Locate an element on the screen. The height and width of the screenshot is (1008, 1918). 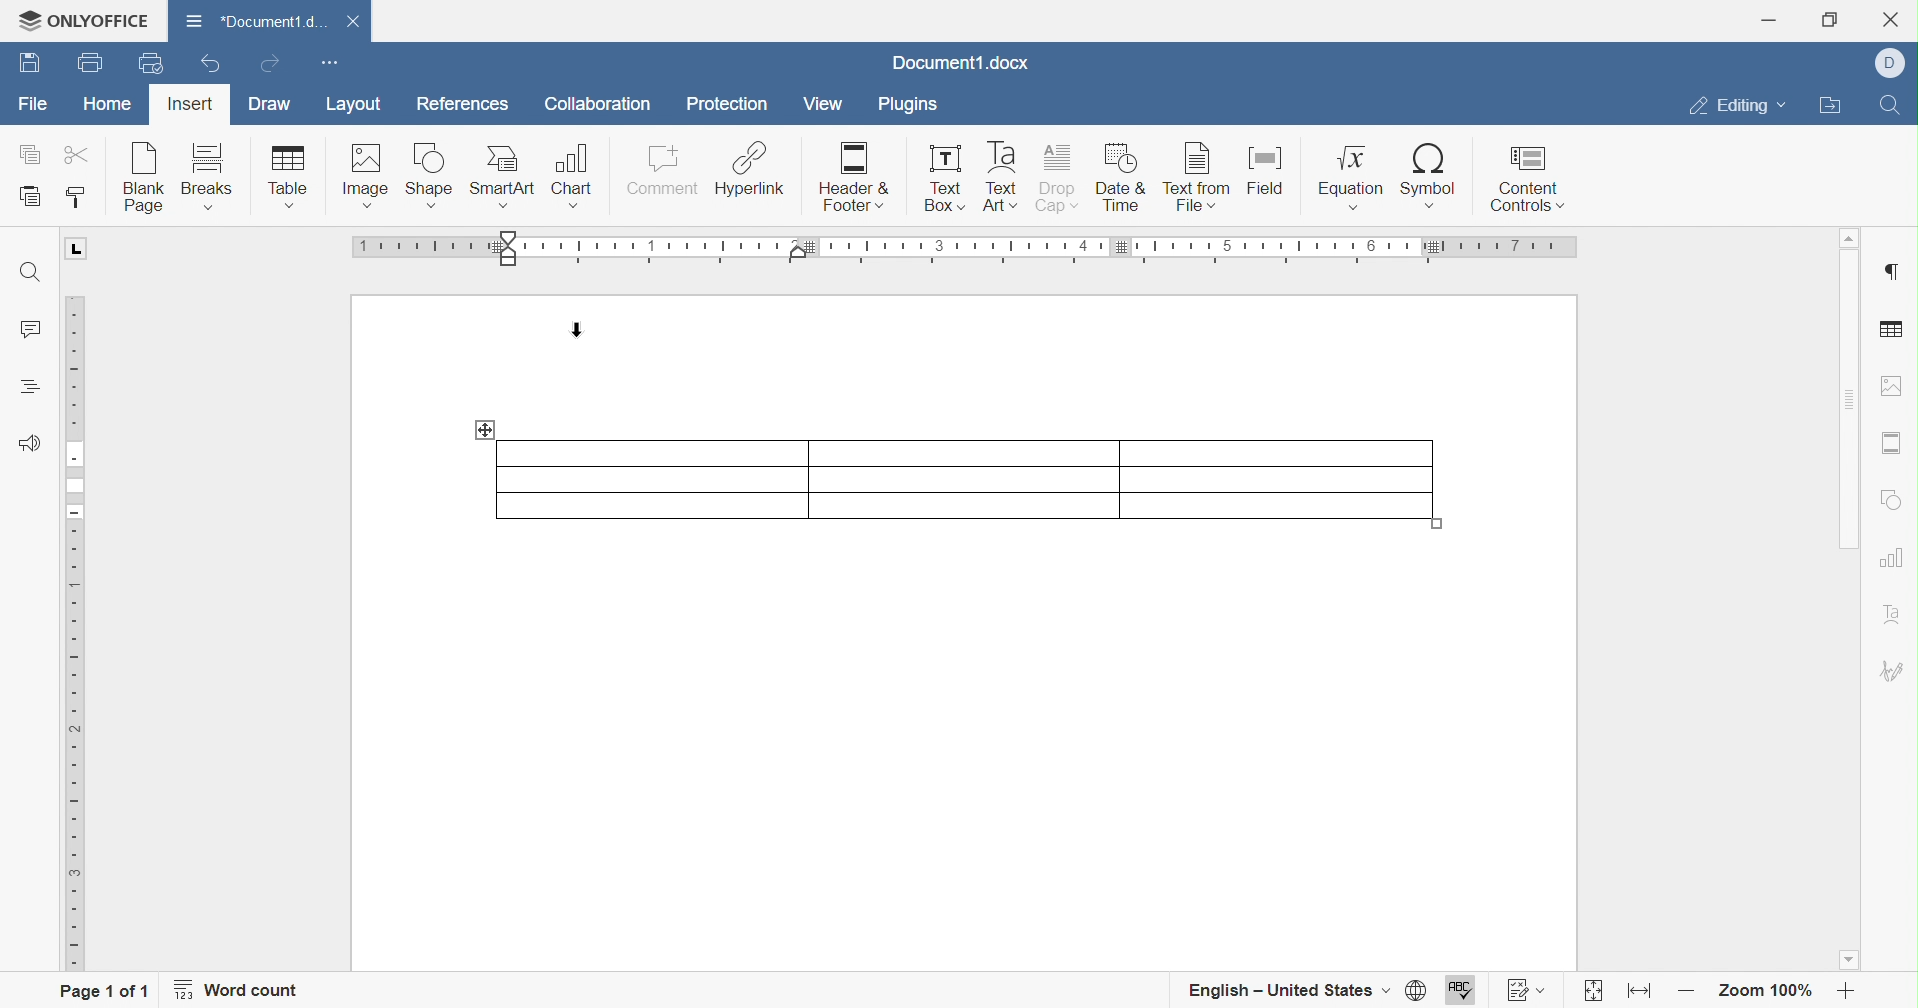
Collaboration is located at coordinates (596, 103).